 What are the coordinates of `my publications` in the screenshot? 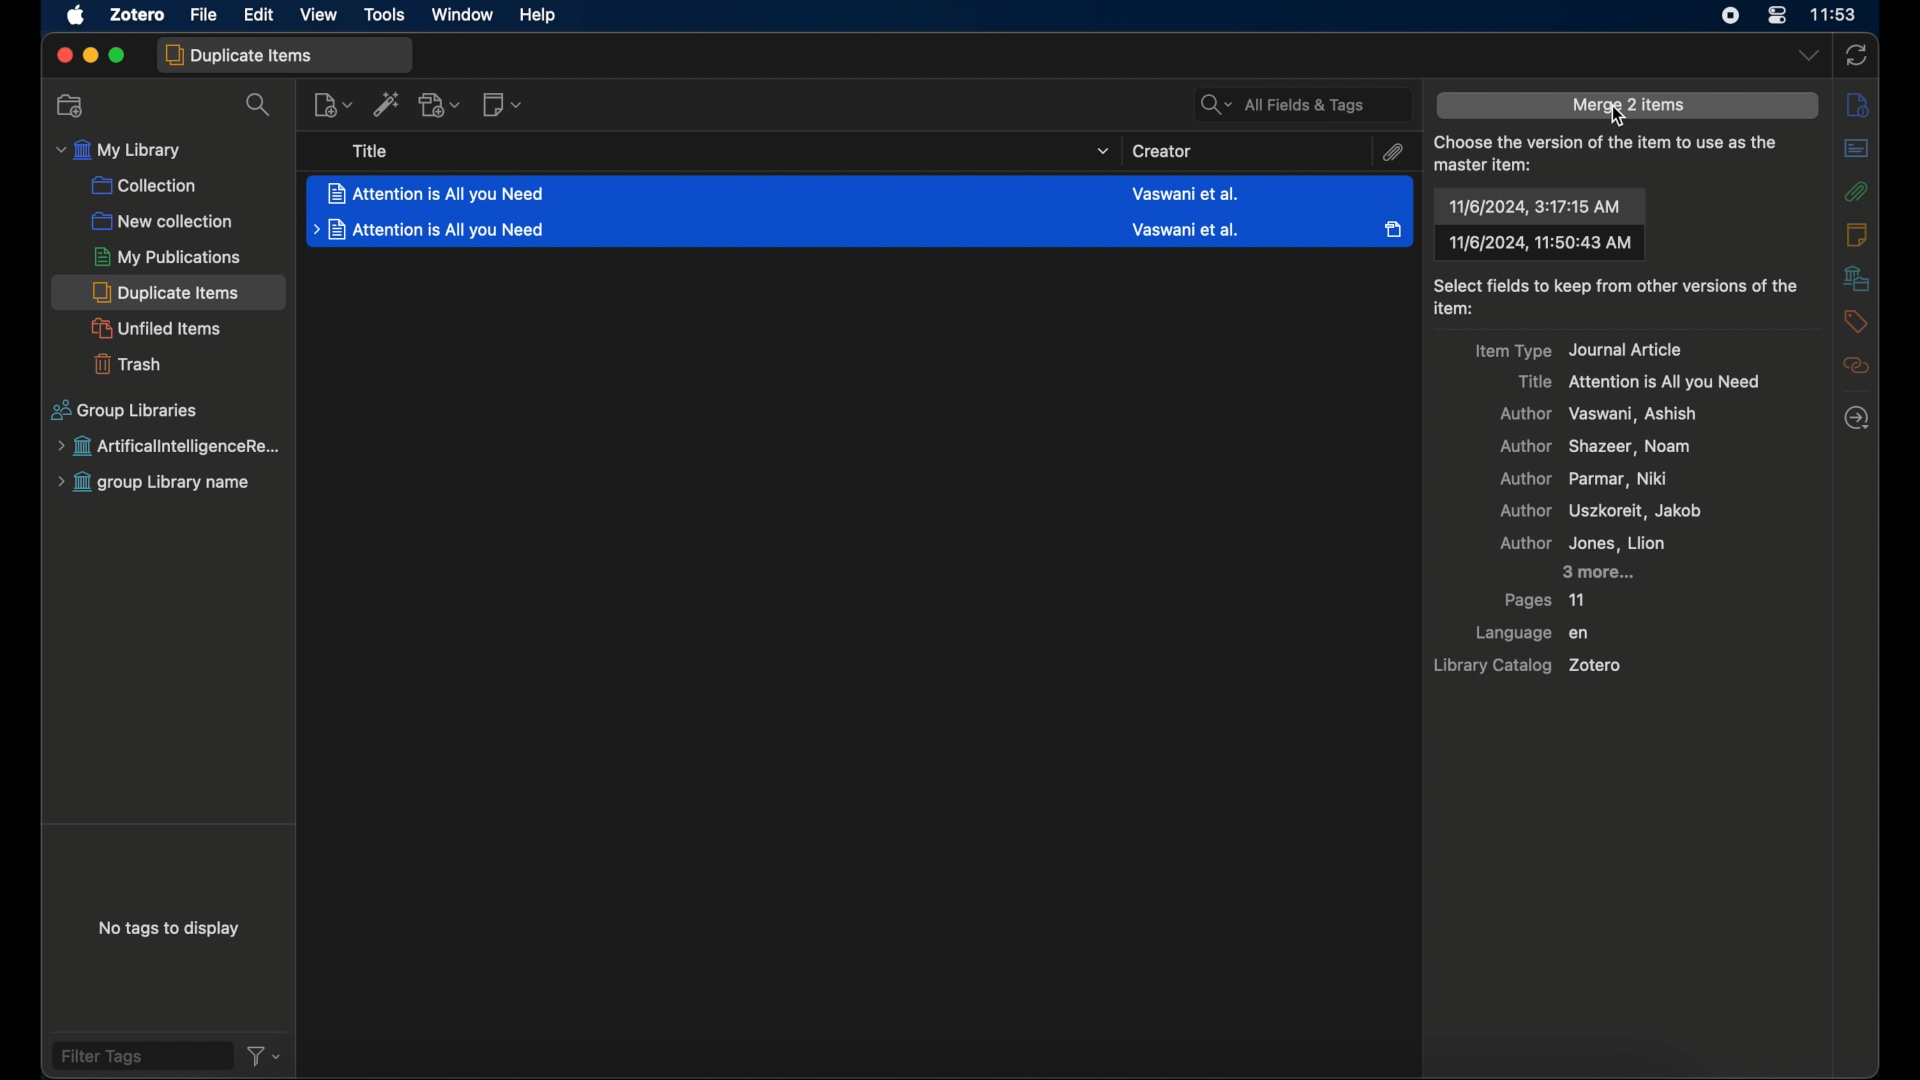 It's located at (167, 257).